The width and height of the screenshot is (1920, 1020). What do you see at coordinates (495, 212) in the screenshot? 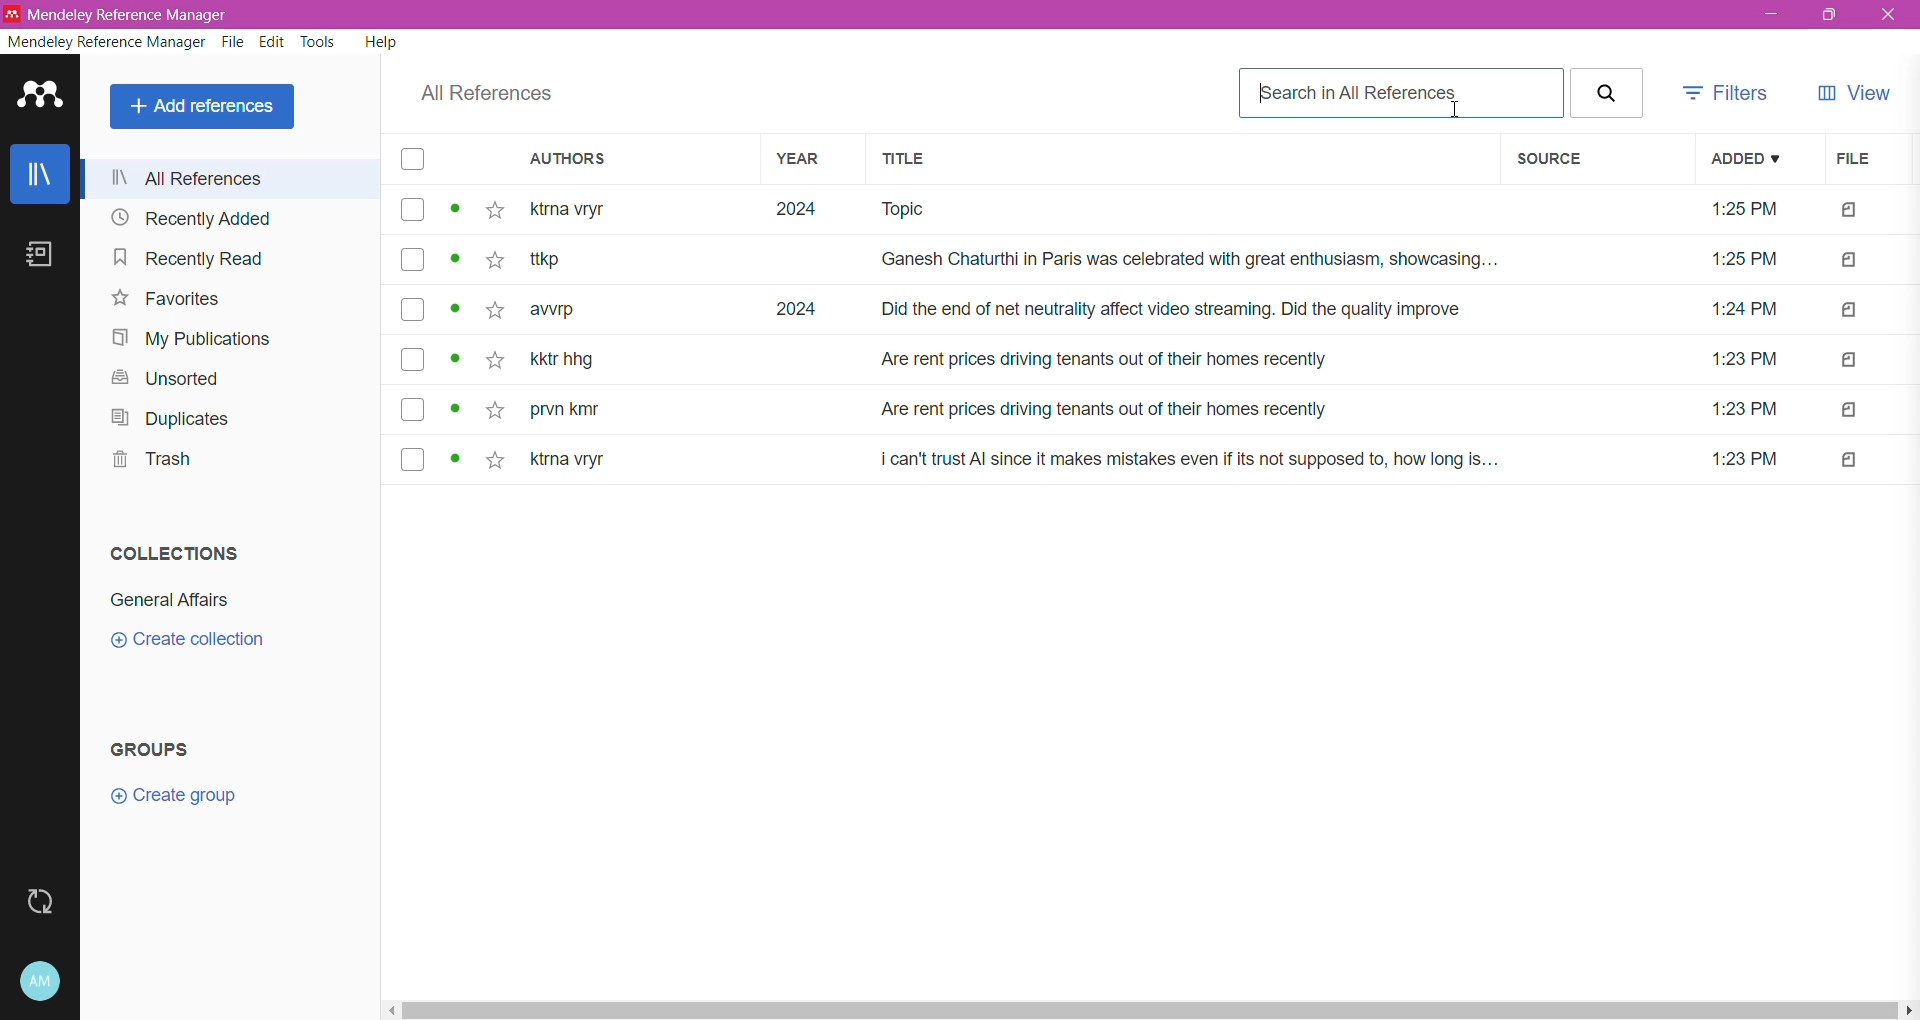
I see `Click to add the reference to favorites` at bounding box center [495, 212].